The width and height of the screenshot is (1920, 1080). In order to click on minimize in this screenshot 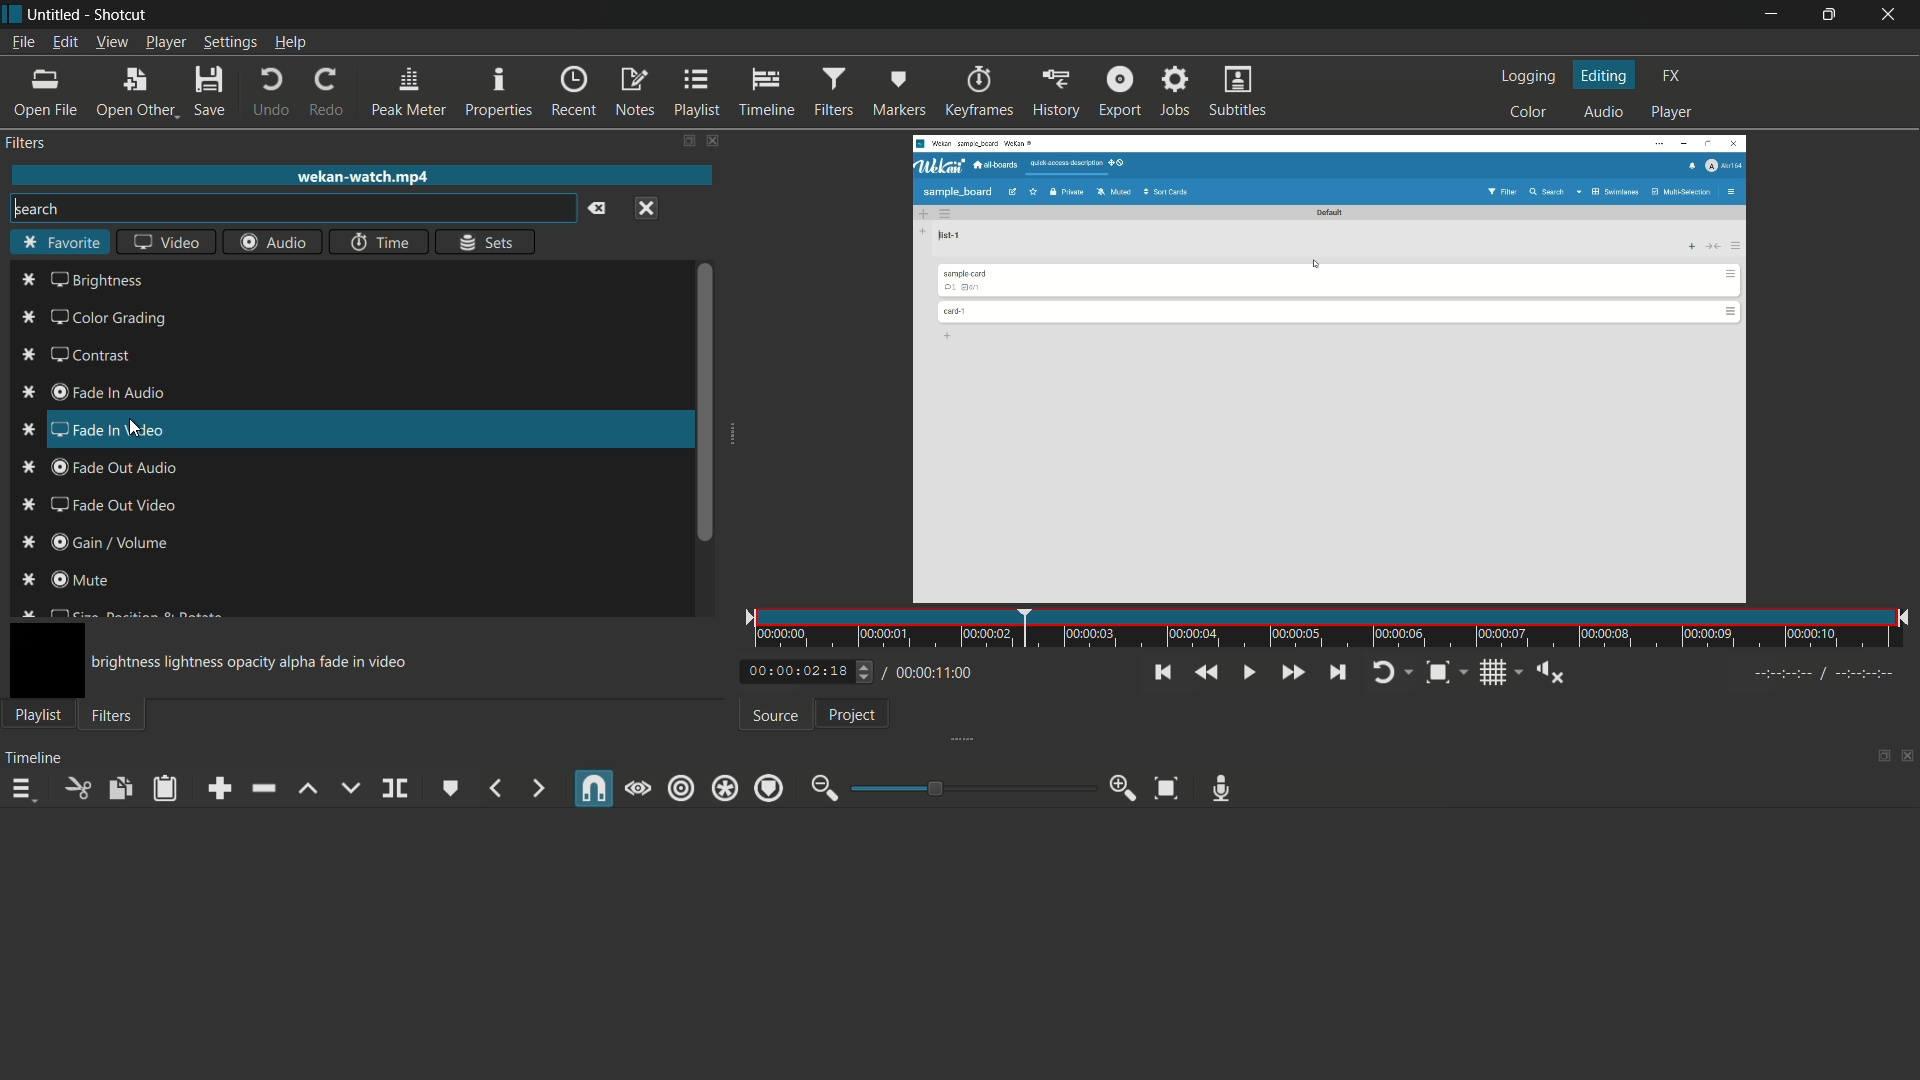, I will do `click(1775, 15)`.